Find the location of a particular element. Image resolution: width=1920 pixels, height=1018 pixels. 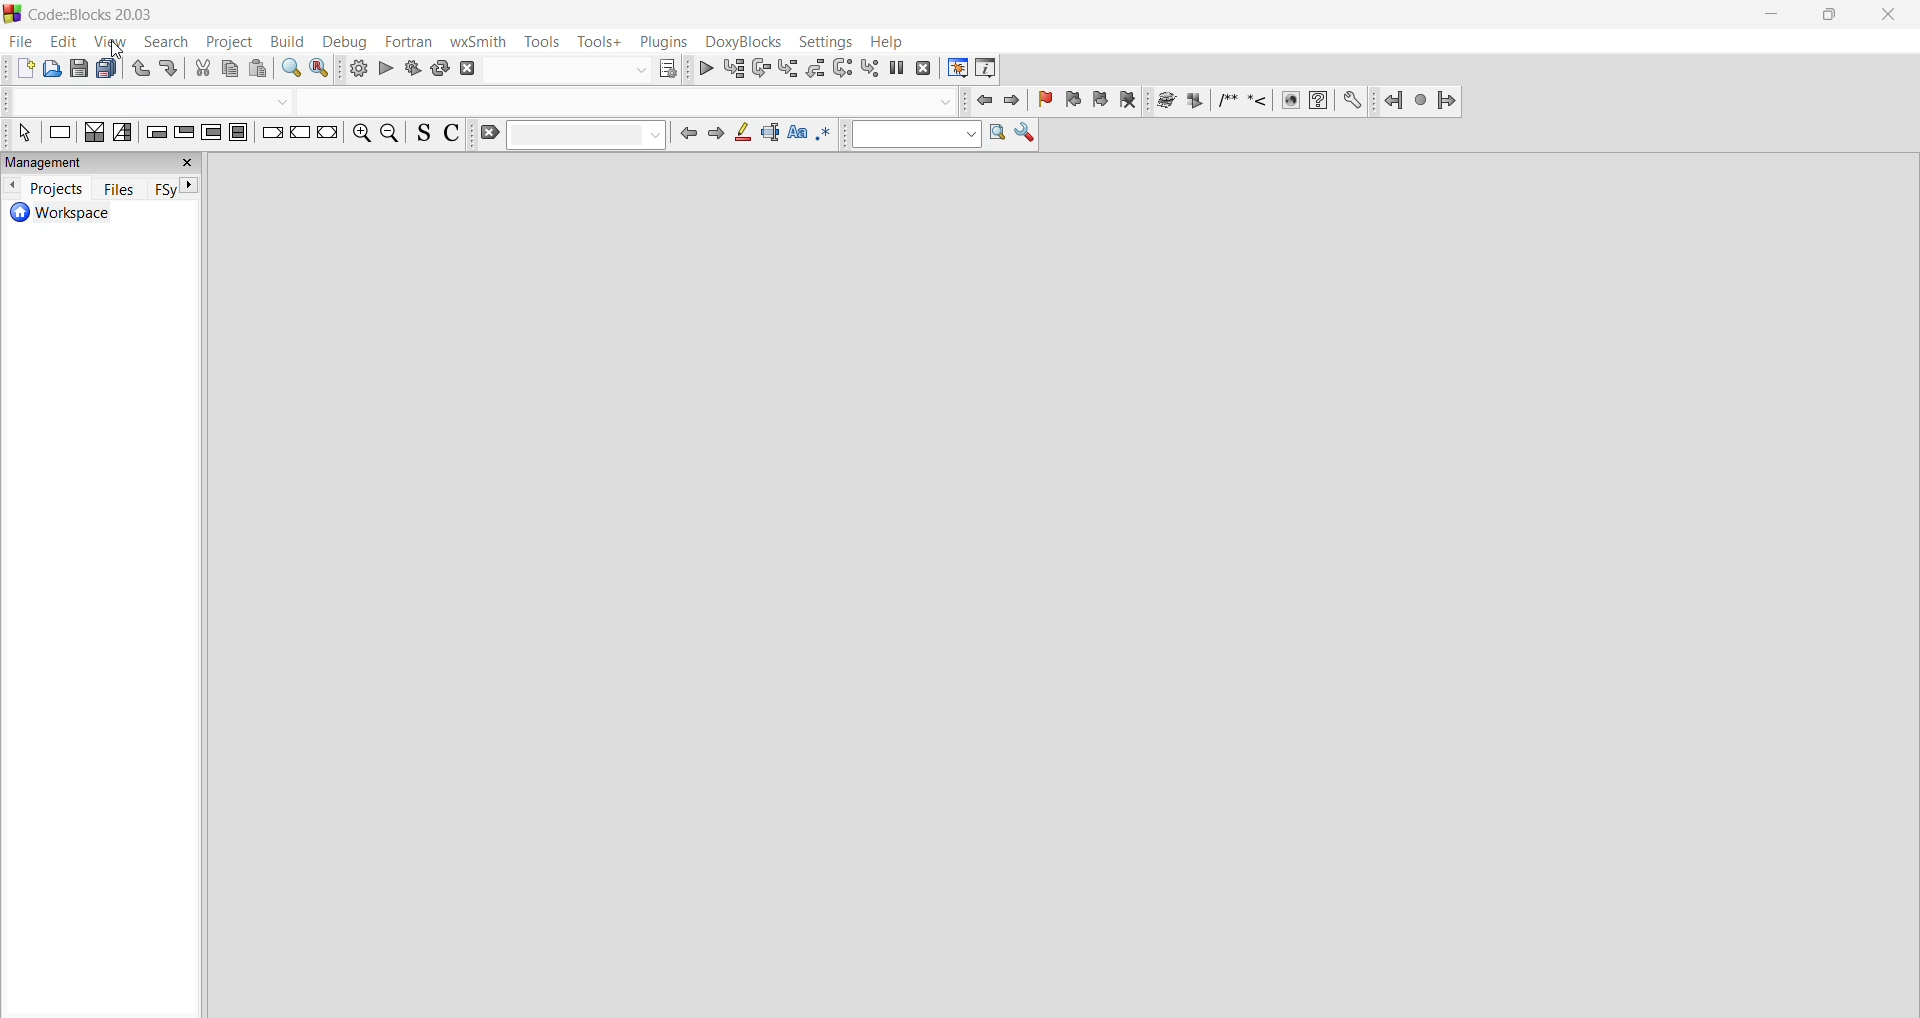

abort is located at coordinates (469, 71).